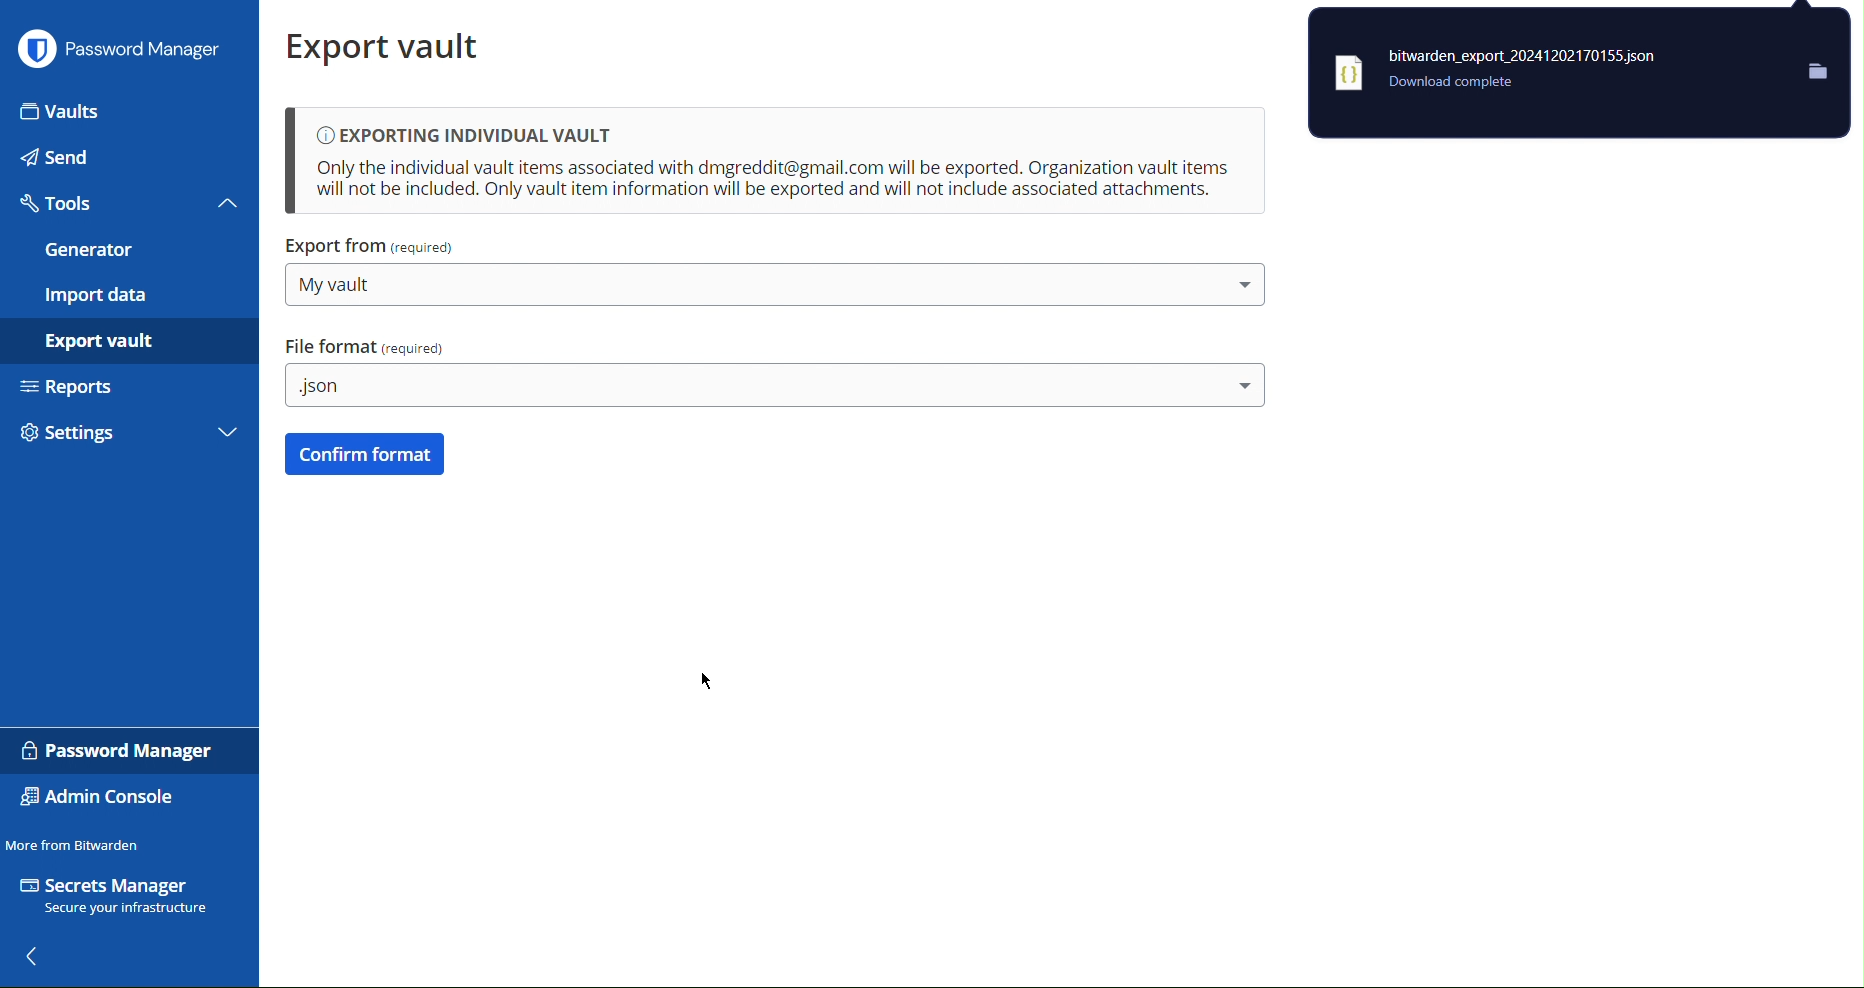 This screenshot has height=988, width=1864. Describe the element at coordinates (105, 798) in the screenshot. I see `Admin Console` at that location.